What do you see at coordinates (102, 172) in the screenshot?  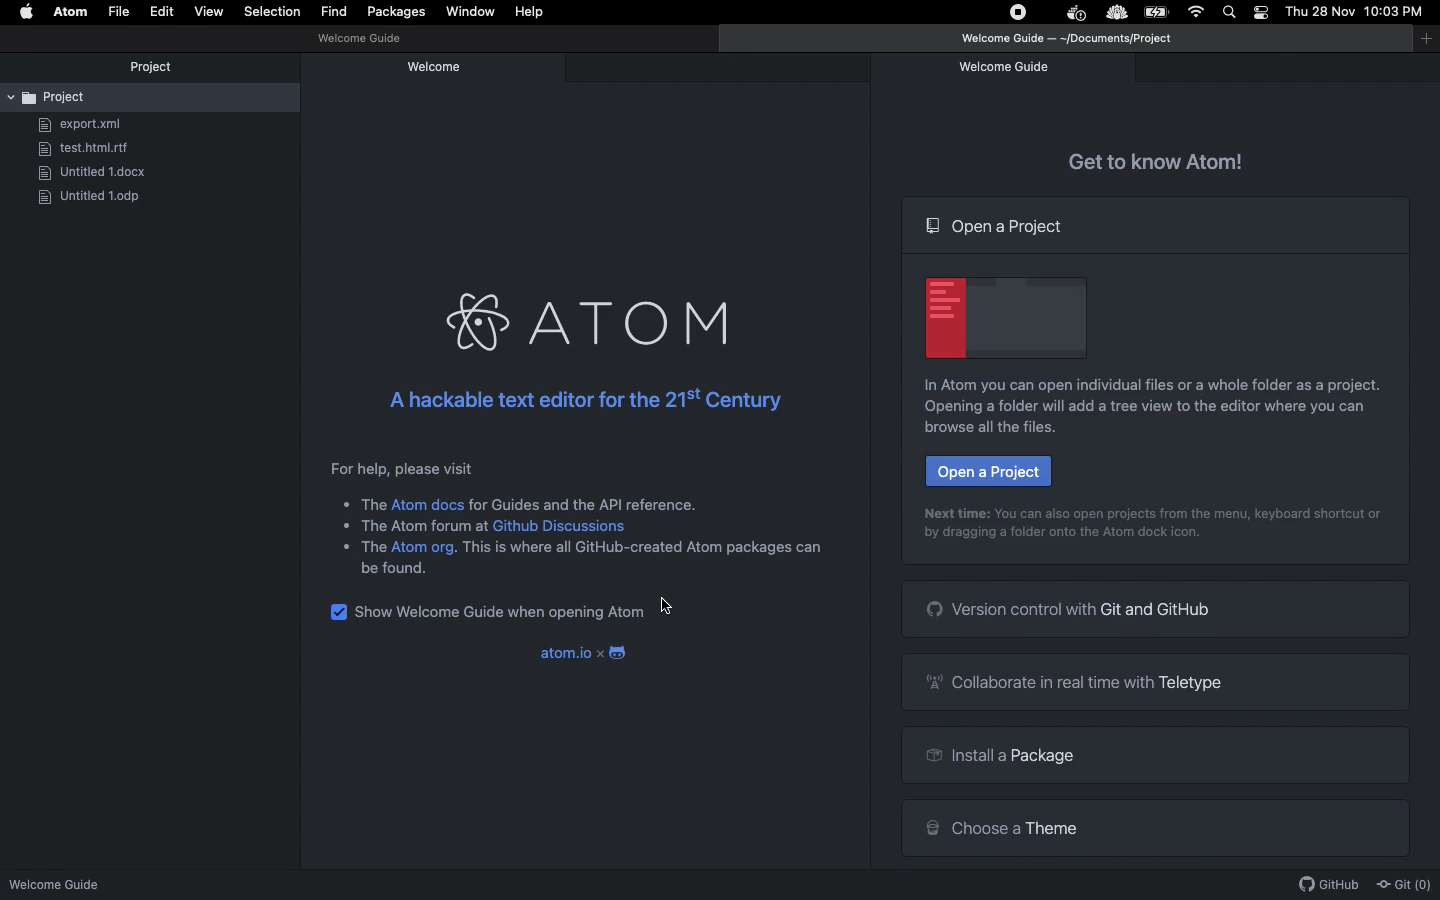 I see `Untitled.docx` at bounding box center [102, 172].